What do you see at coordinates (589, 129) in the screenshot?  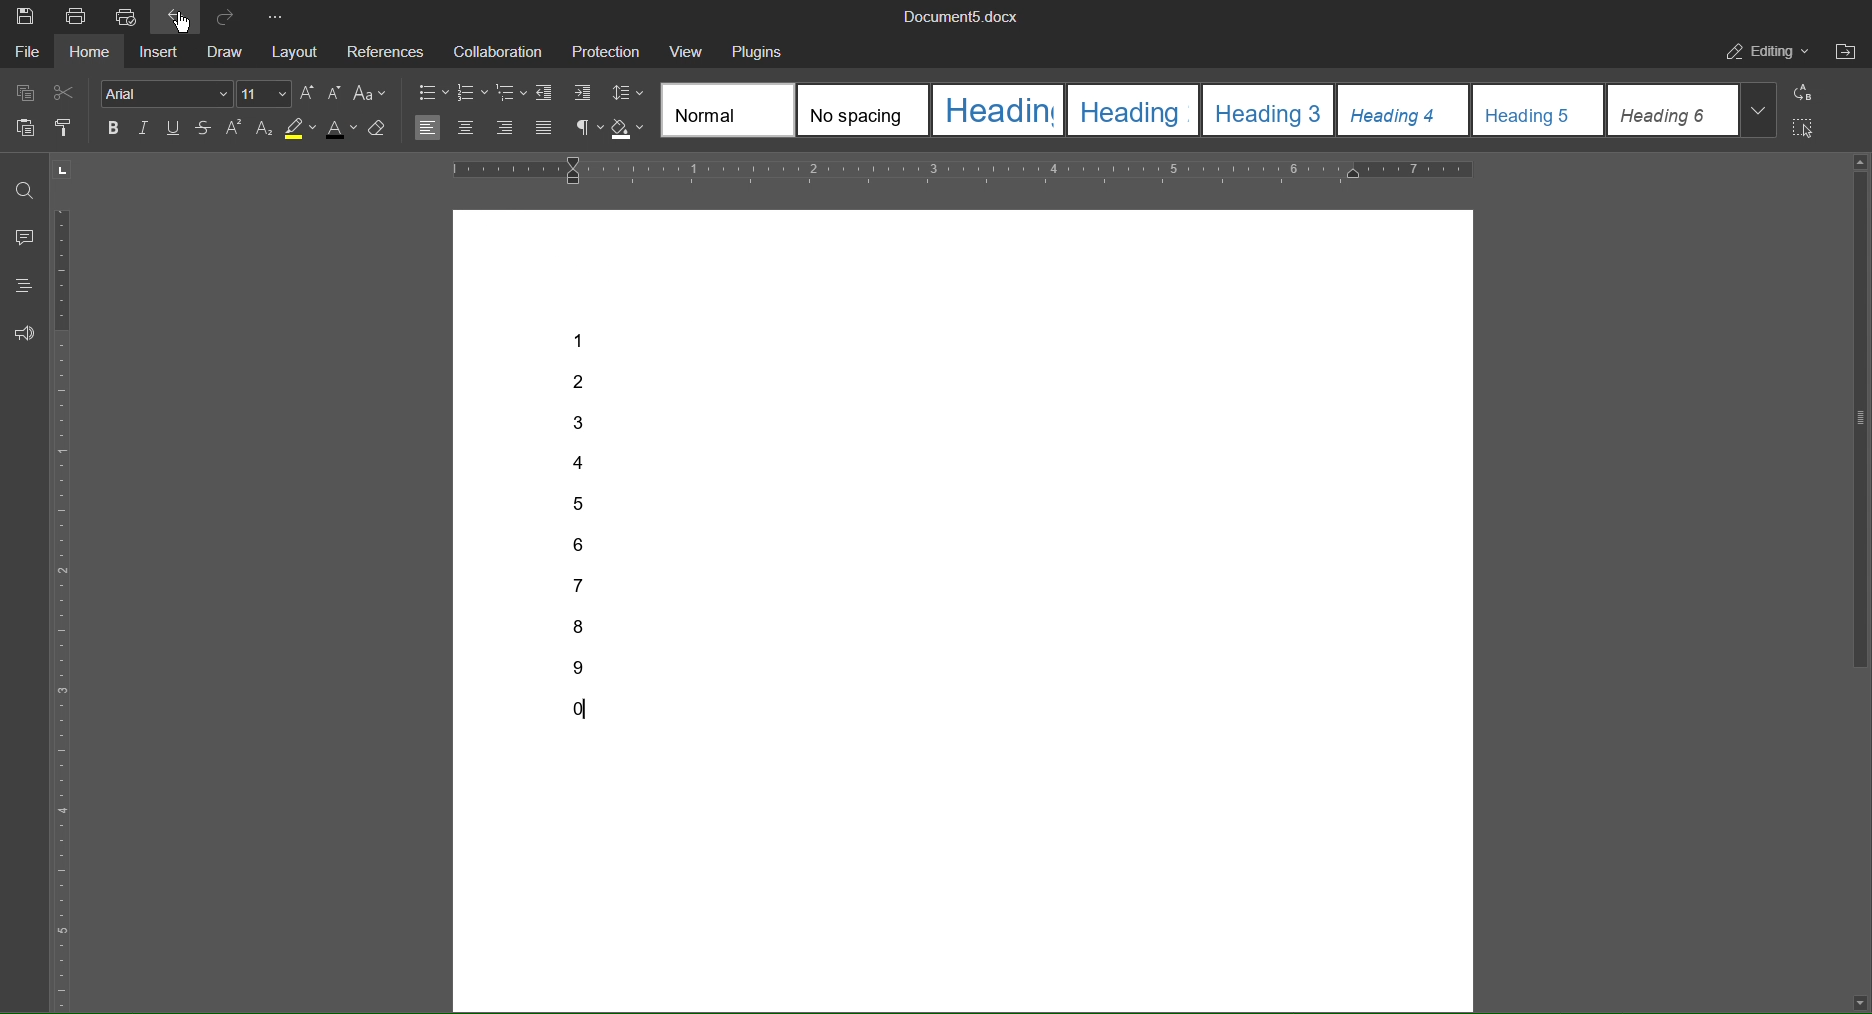 I see `Nonprinting Characters` at bounding box center [589, 129].